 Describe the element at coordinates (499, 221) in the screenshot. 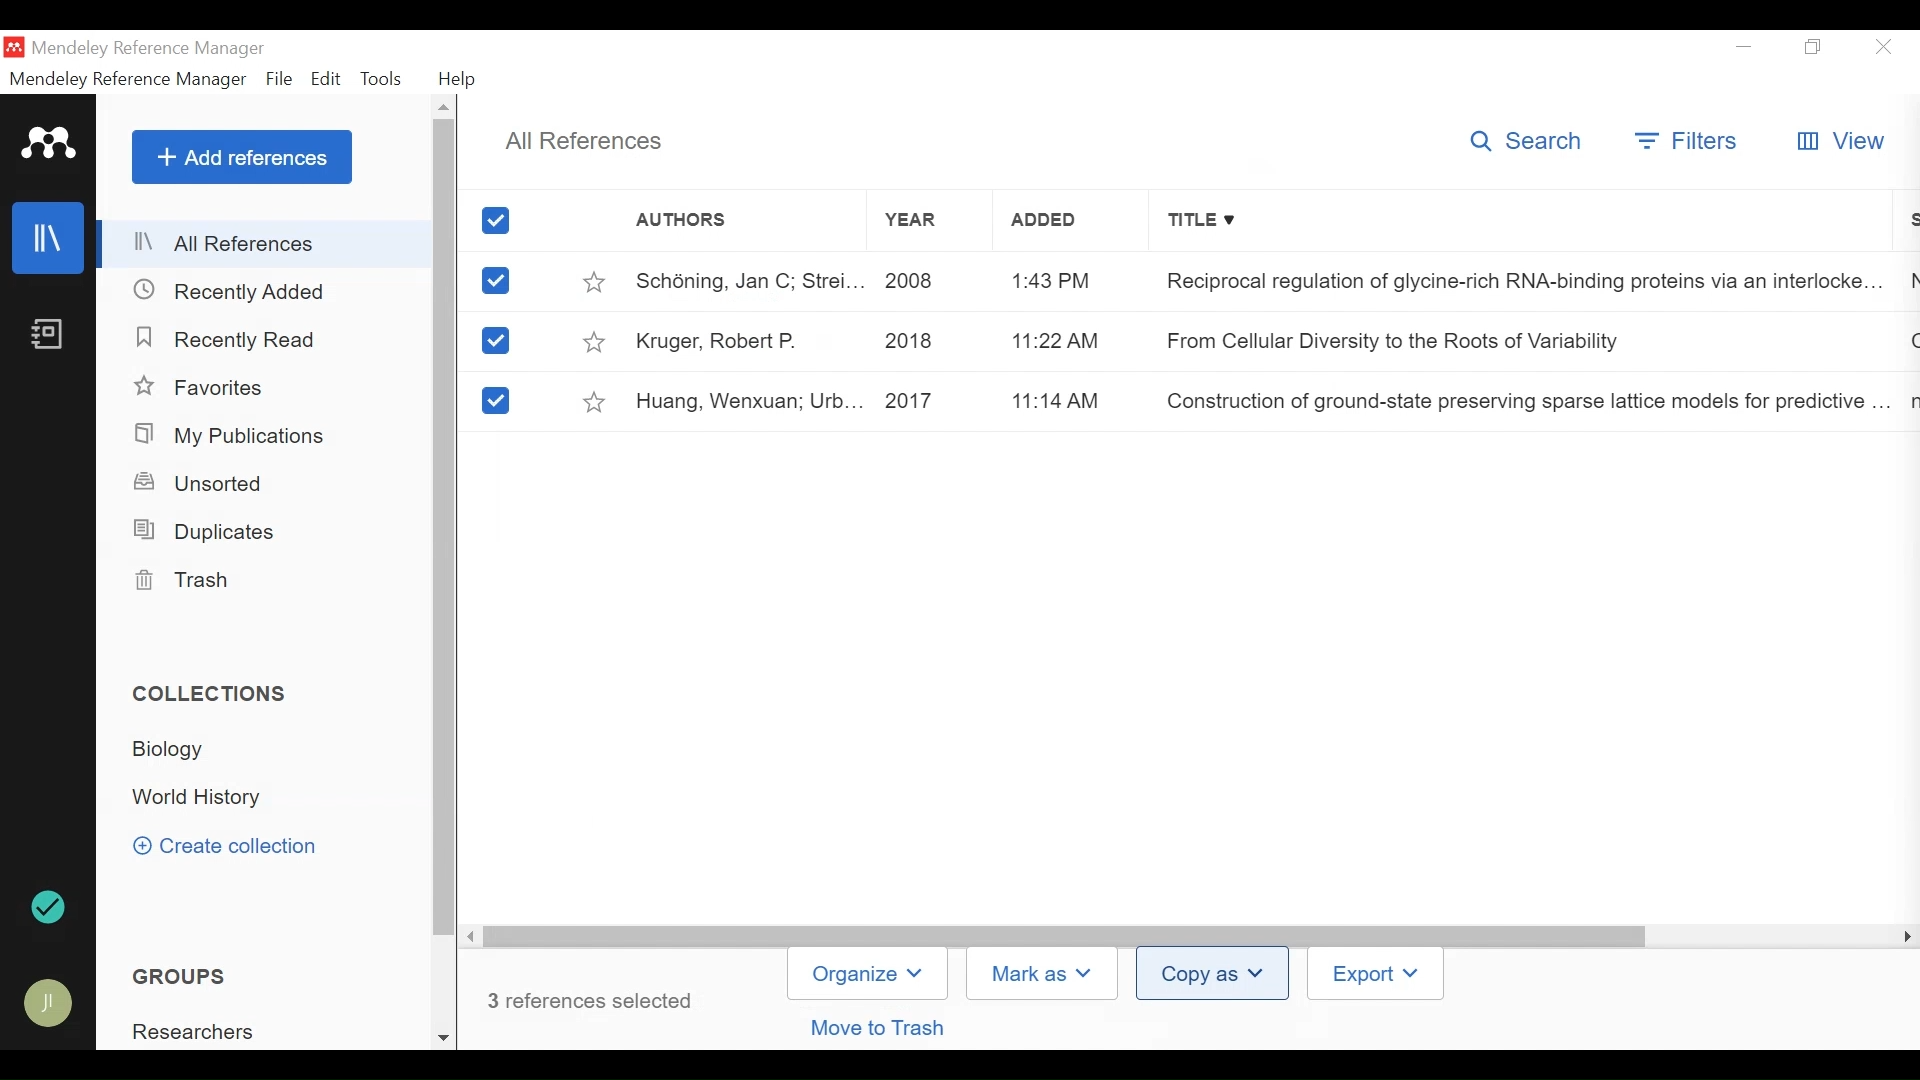

I see `(un)Select all` at that location.